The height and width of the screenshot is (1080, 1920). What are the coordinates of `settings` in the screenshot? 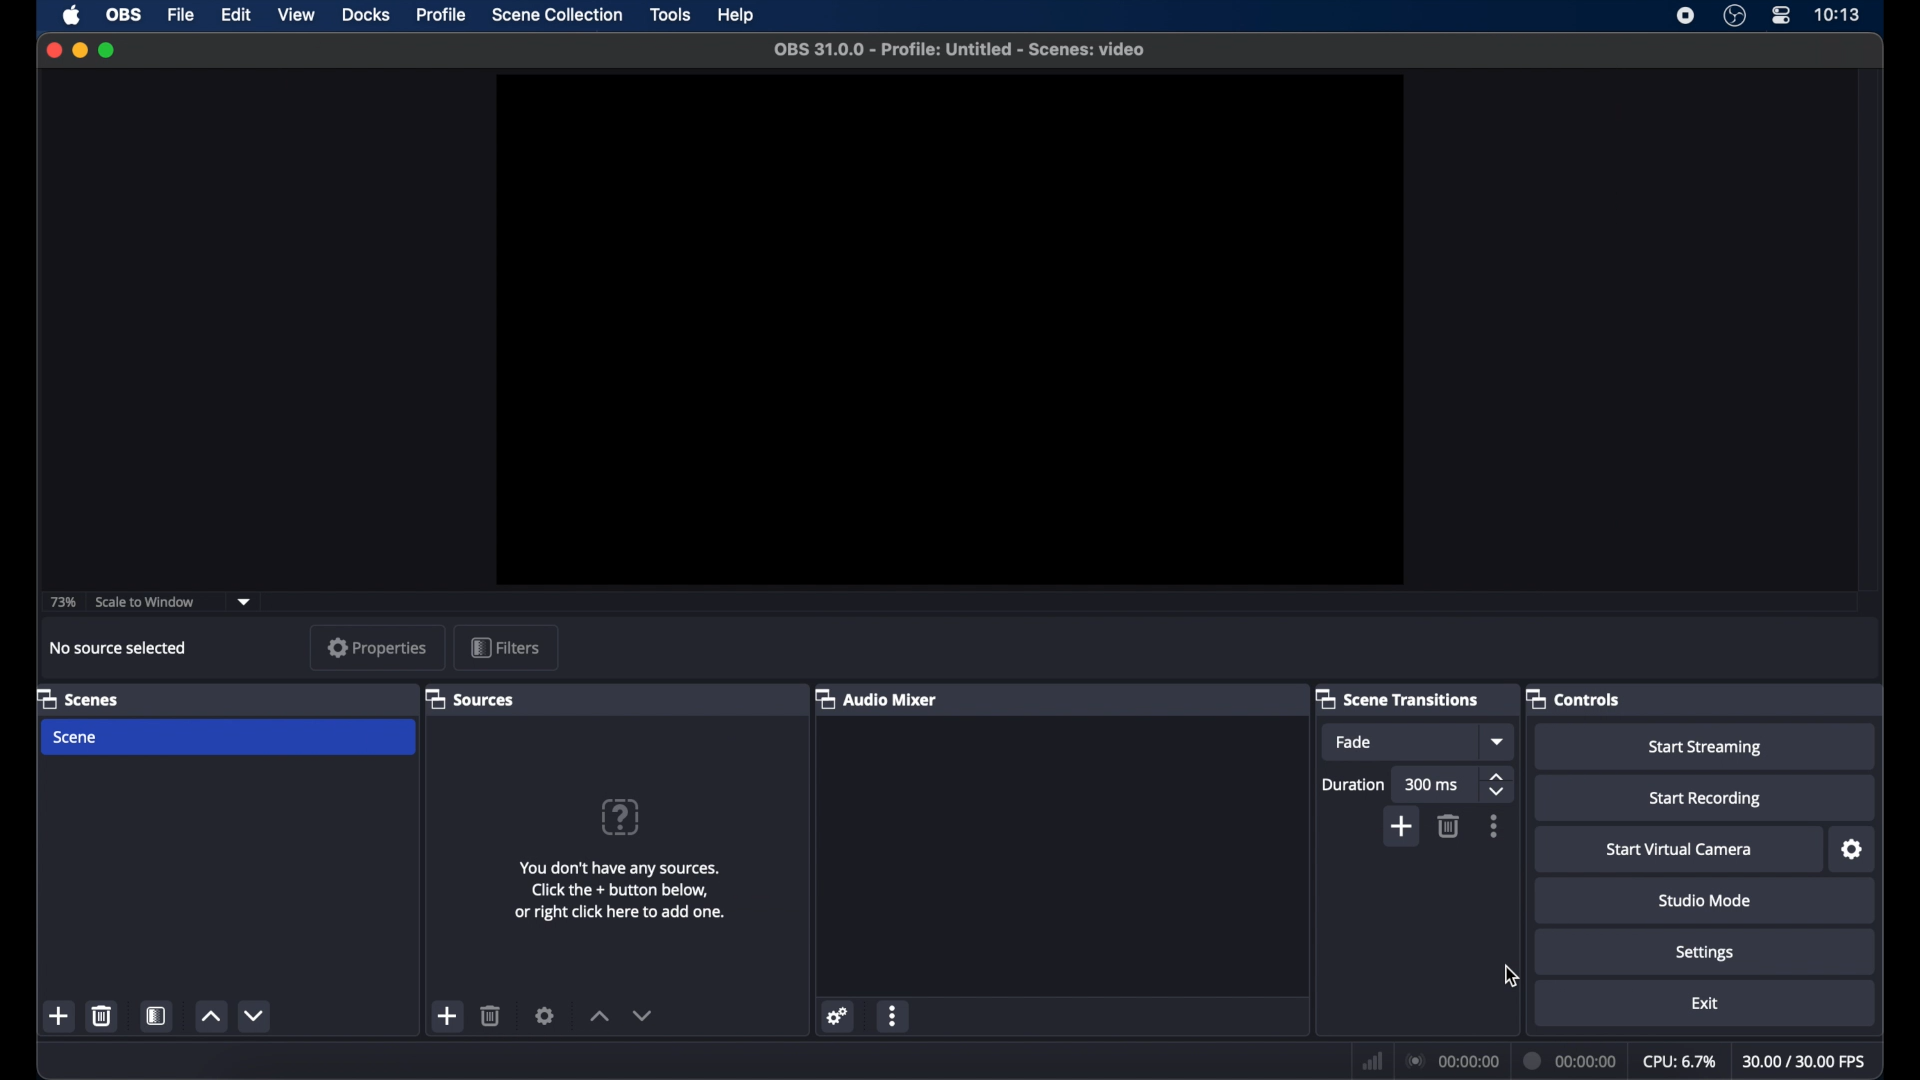 It's located at (545, 1014).